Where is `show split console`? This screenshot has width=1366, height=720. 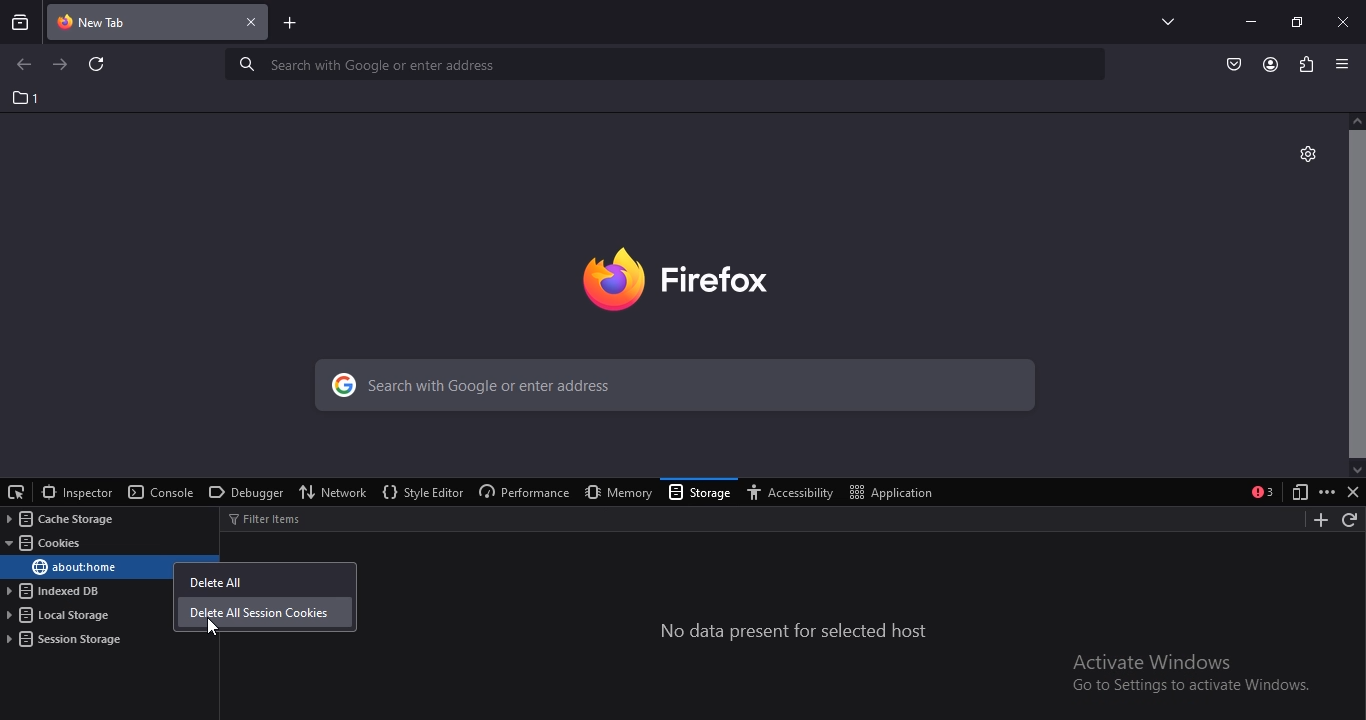
show split console is located at coordinates (1263, 492).